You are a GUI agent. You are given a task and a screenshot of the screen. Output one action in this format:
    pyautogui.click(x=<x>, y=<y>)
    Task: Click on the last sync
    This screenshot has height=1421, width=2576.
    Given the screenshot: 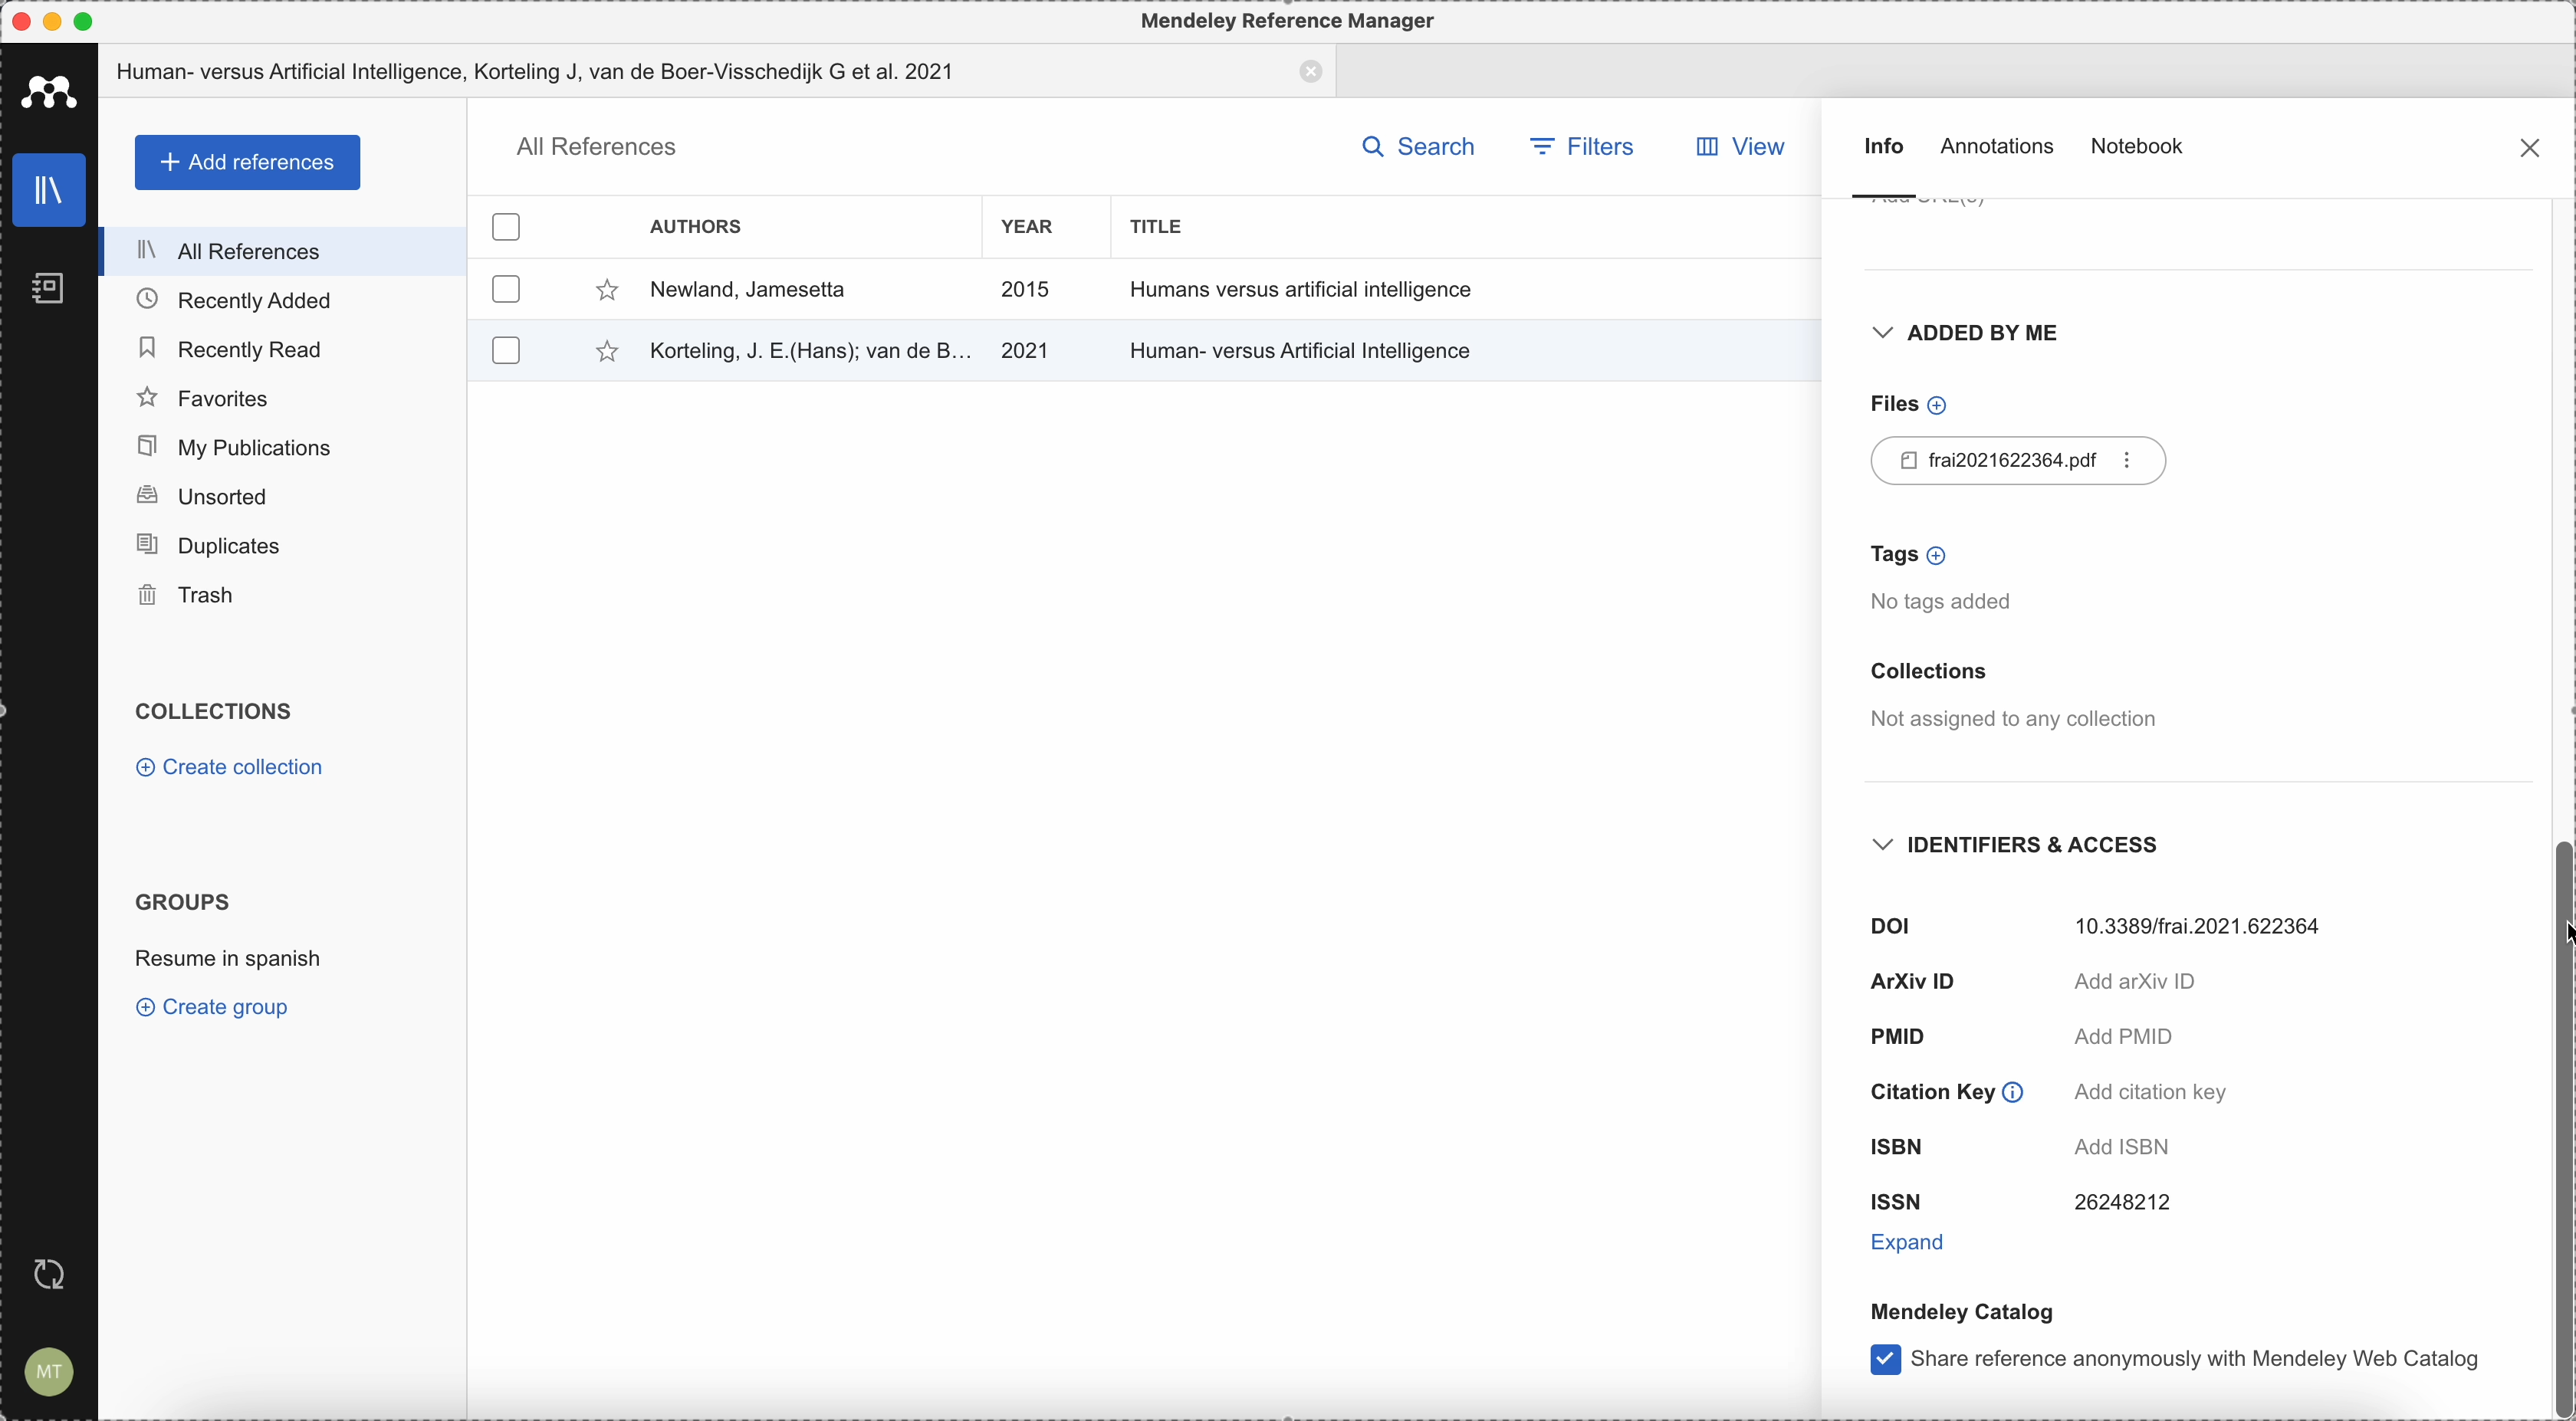 What is the action you would take?
    pyautogui.click(x=58, y=1271)
    